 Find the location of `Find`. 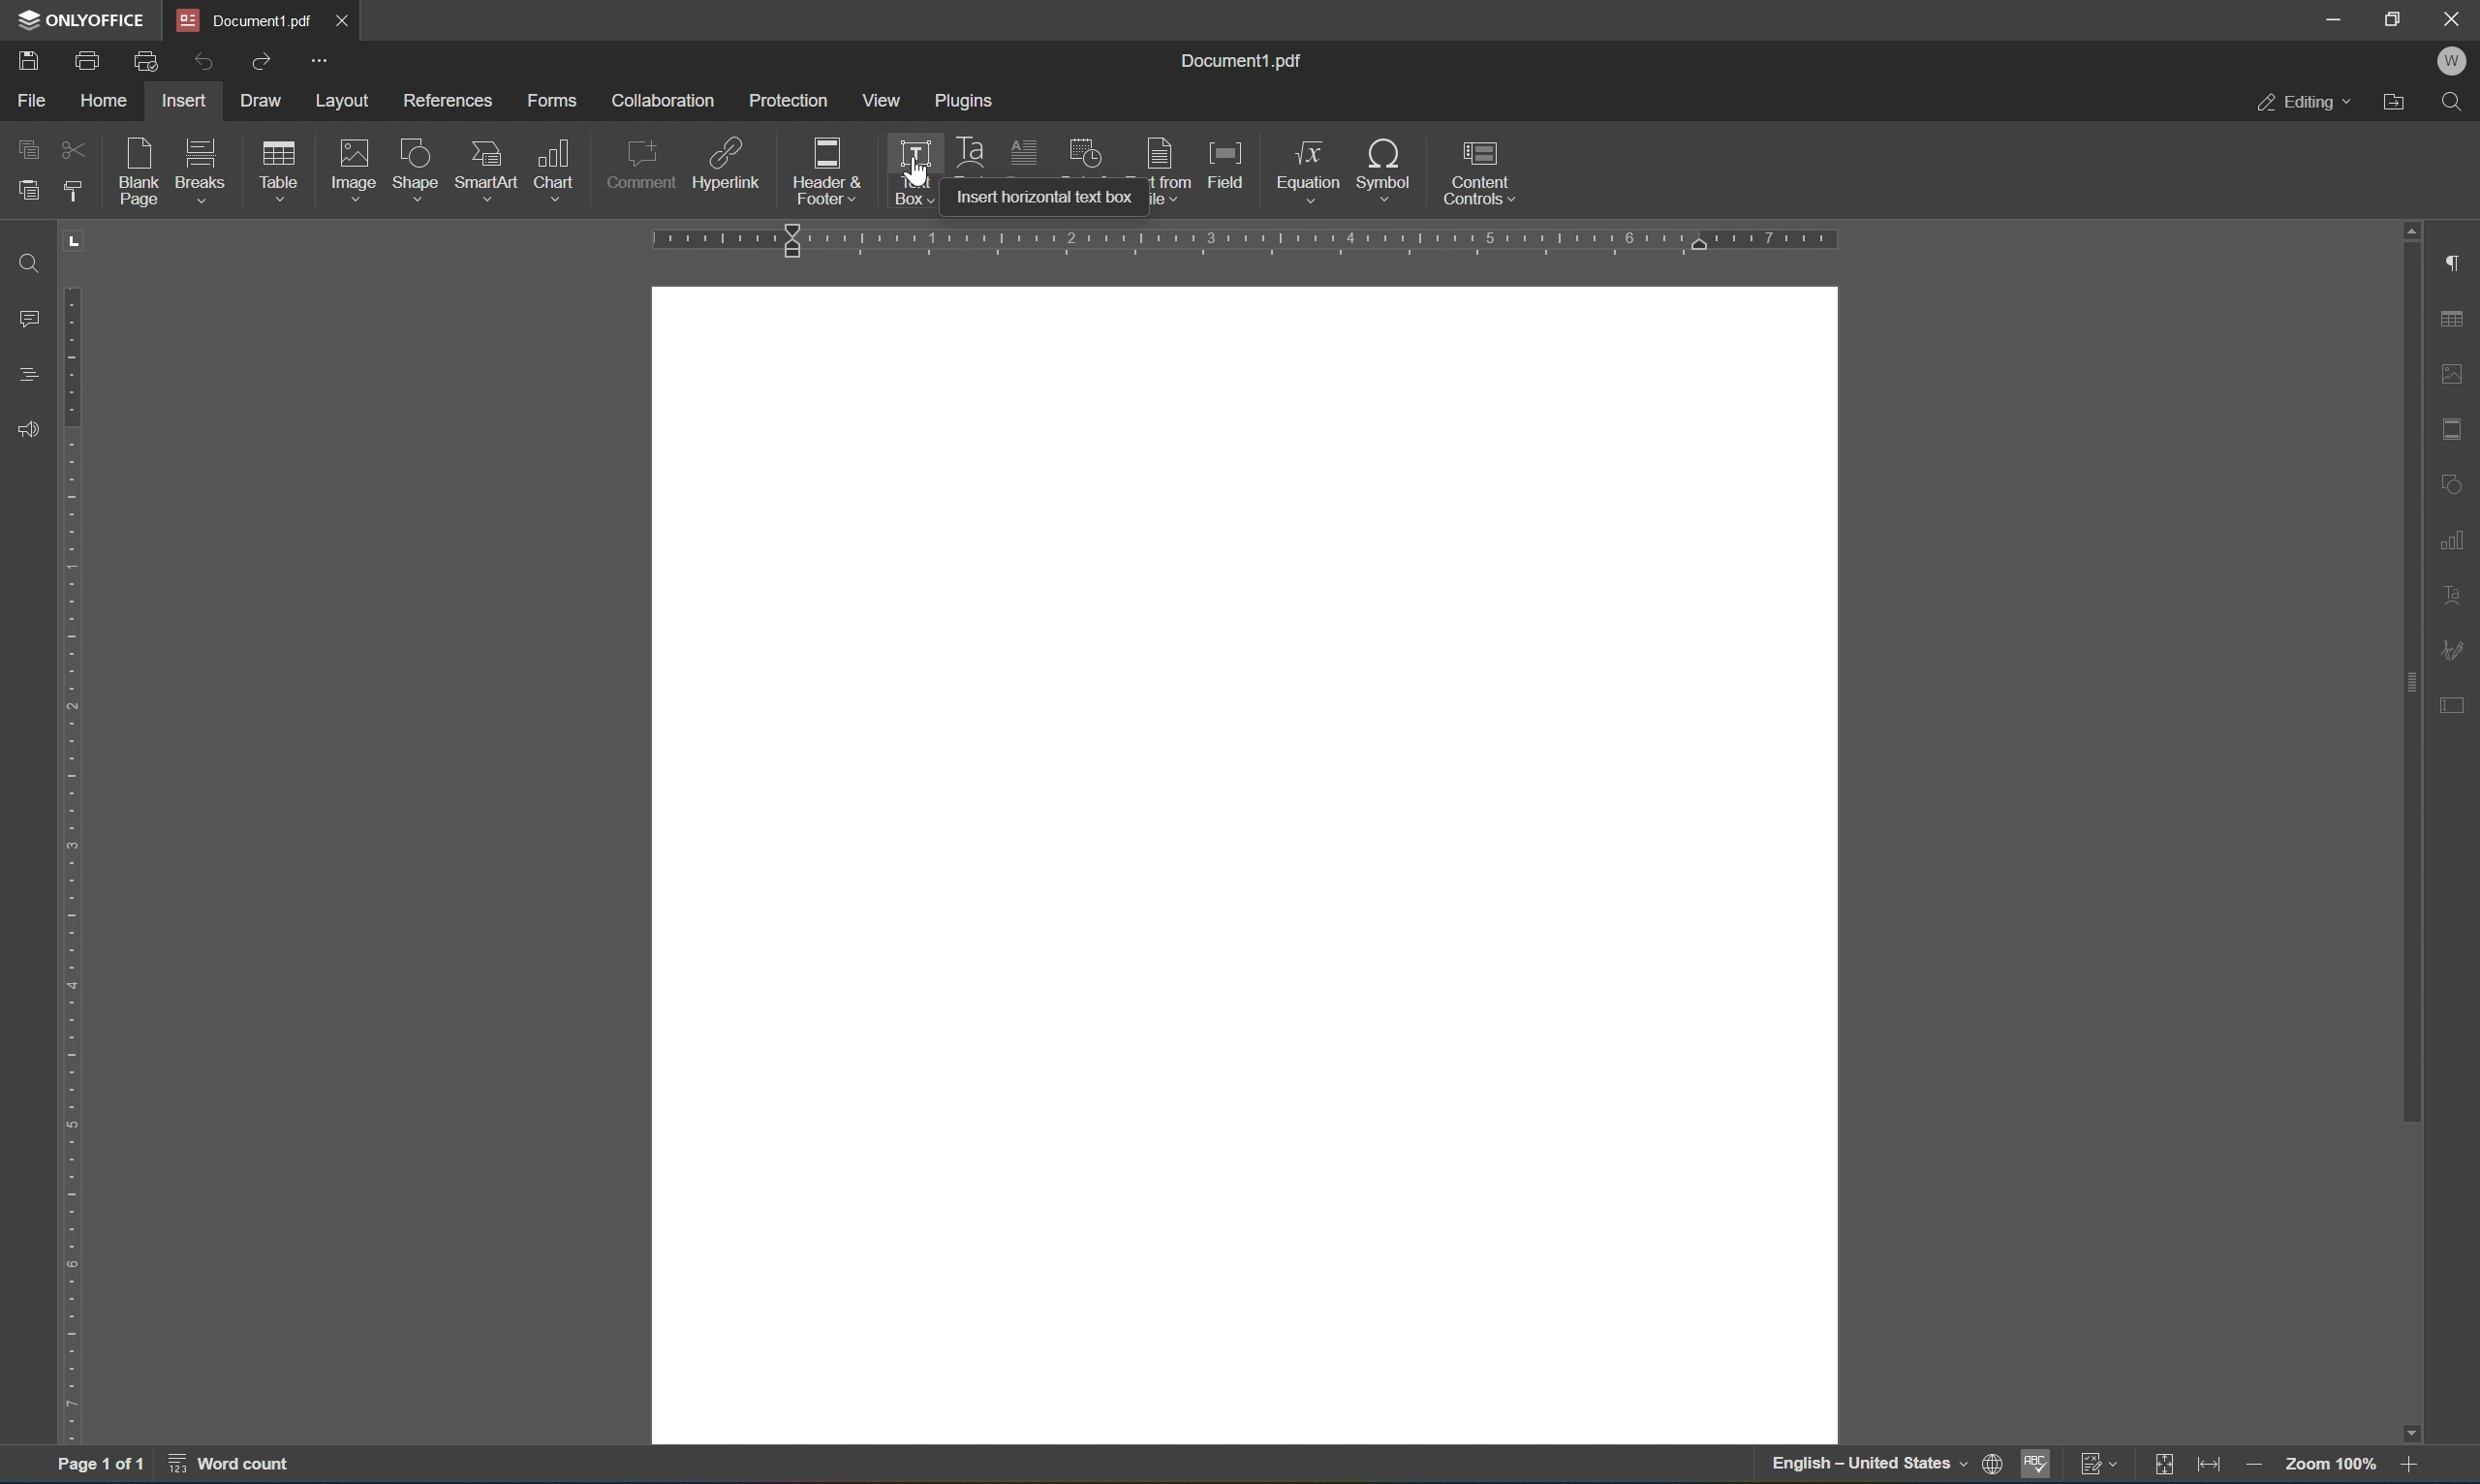

Find is located at coordinates (32, 265).